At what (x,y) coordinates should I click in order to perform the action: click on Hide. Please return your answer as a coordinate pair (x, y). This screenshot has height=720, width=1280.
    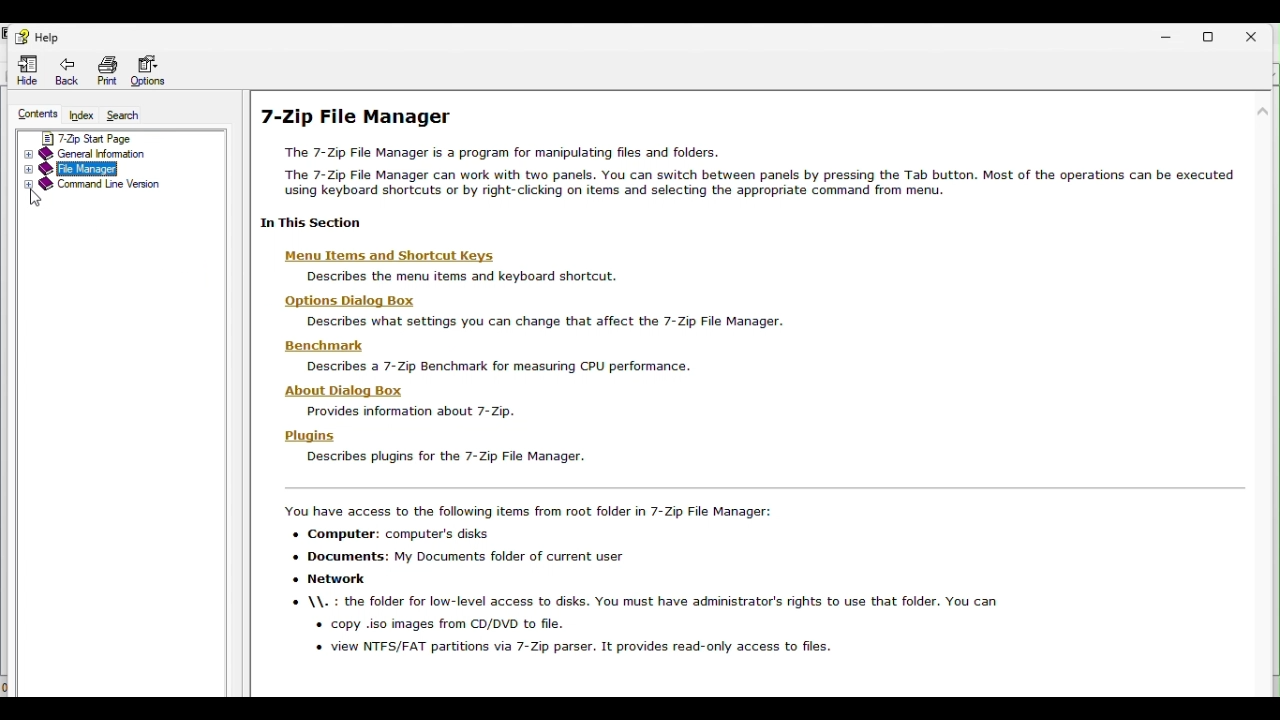
    Looking at the image, I should click on (22, 71).